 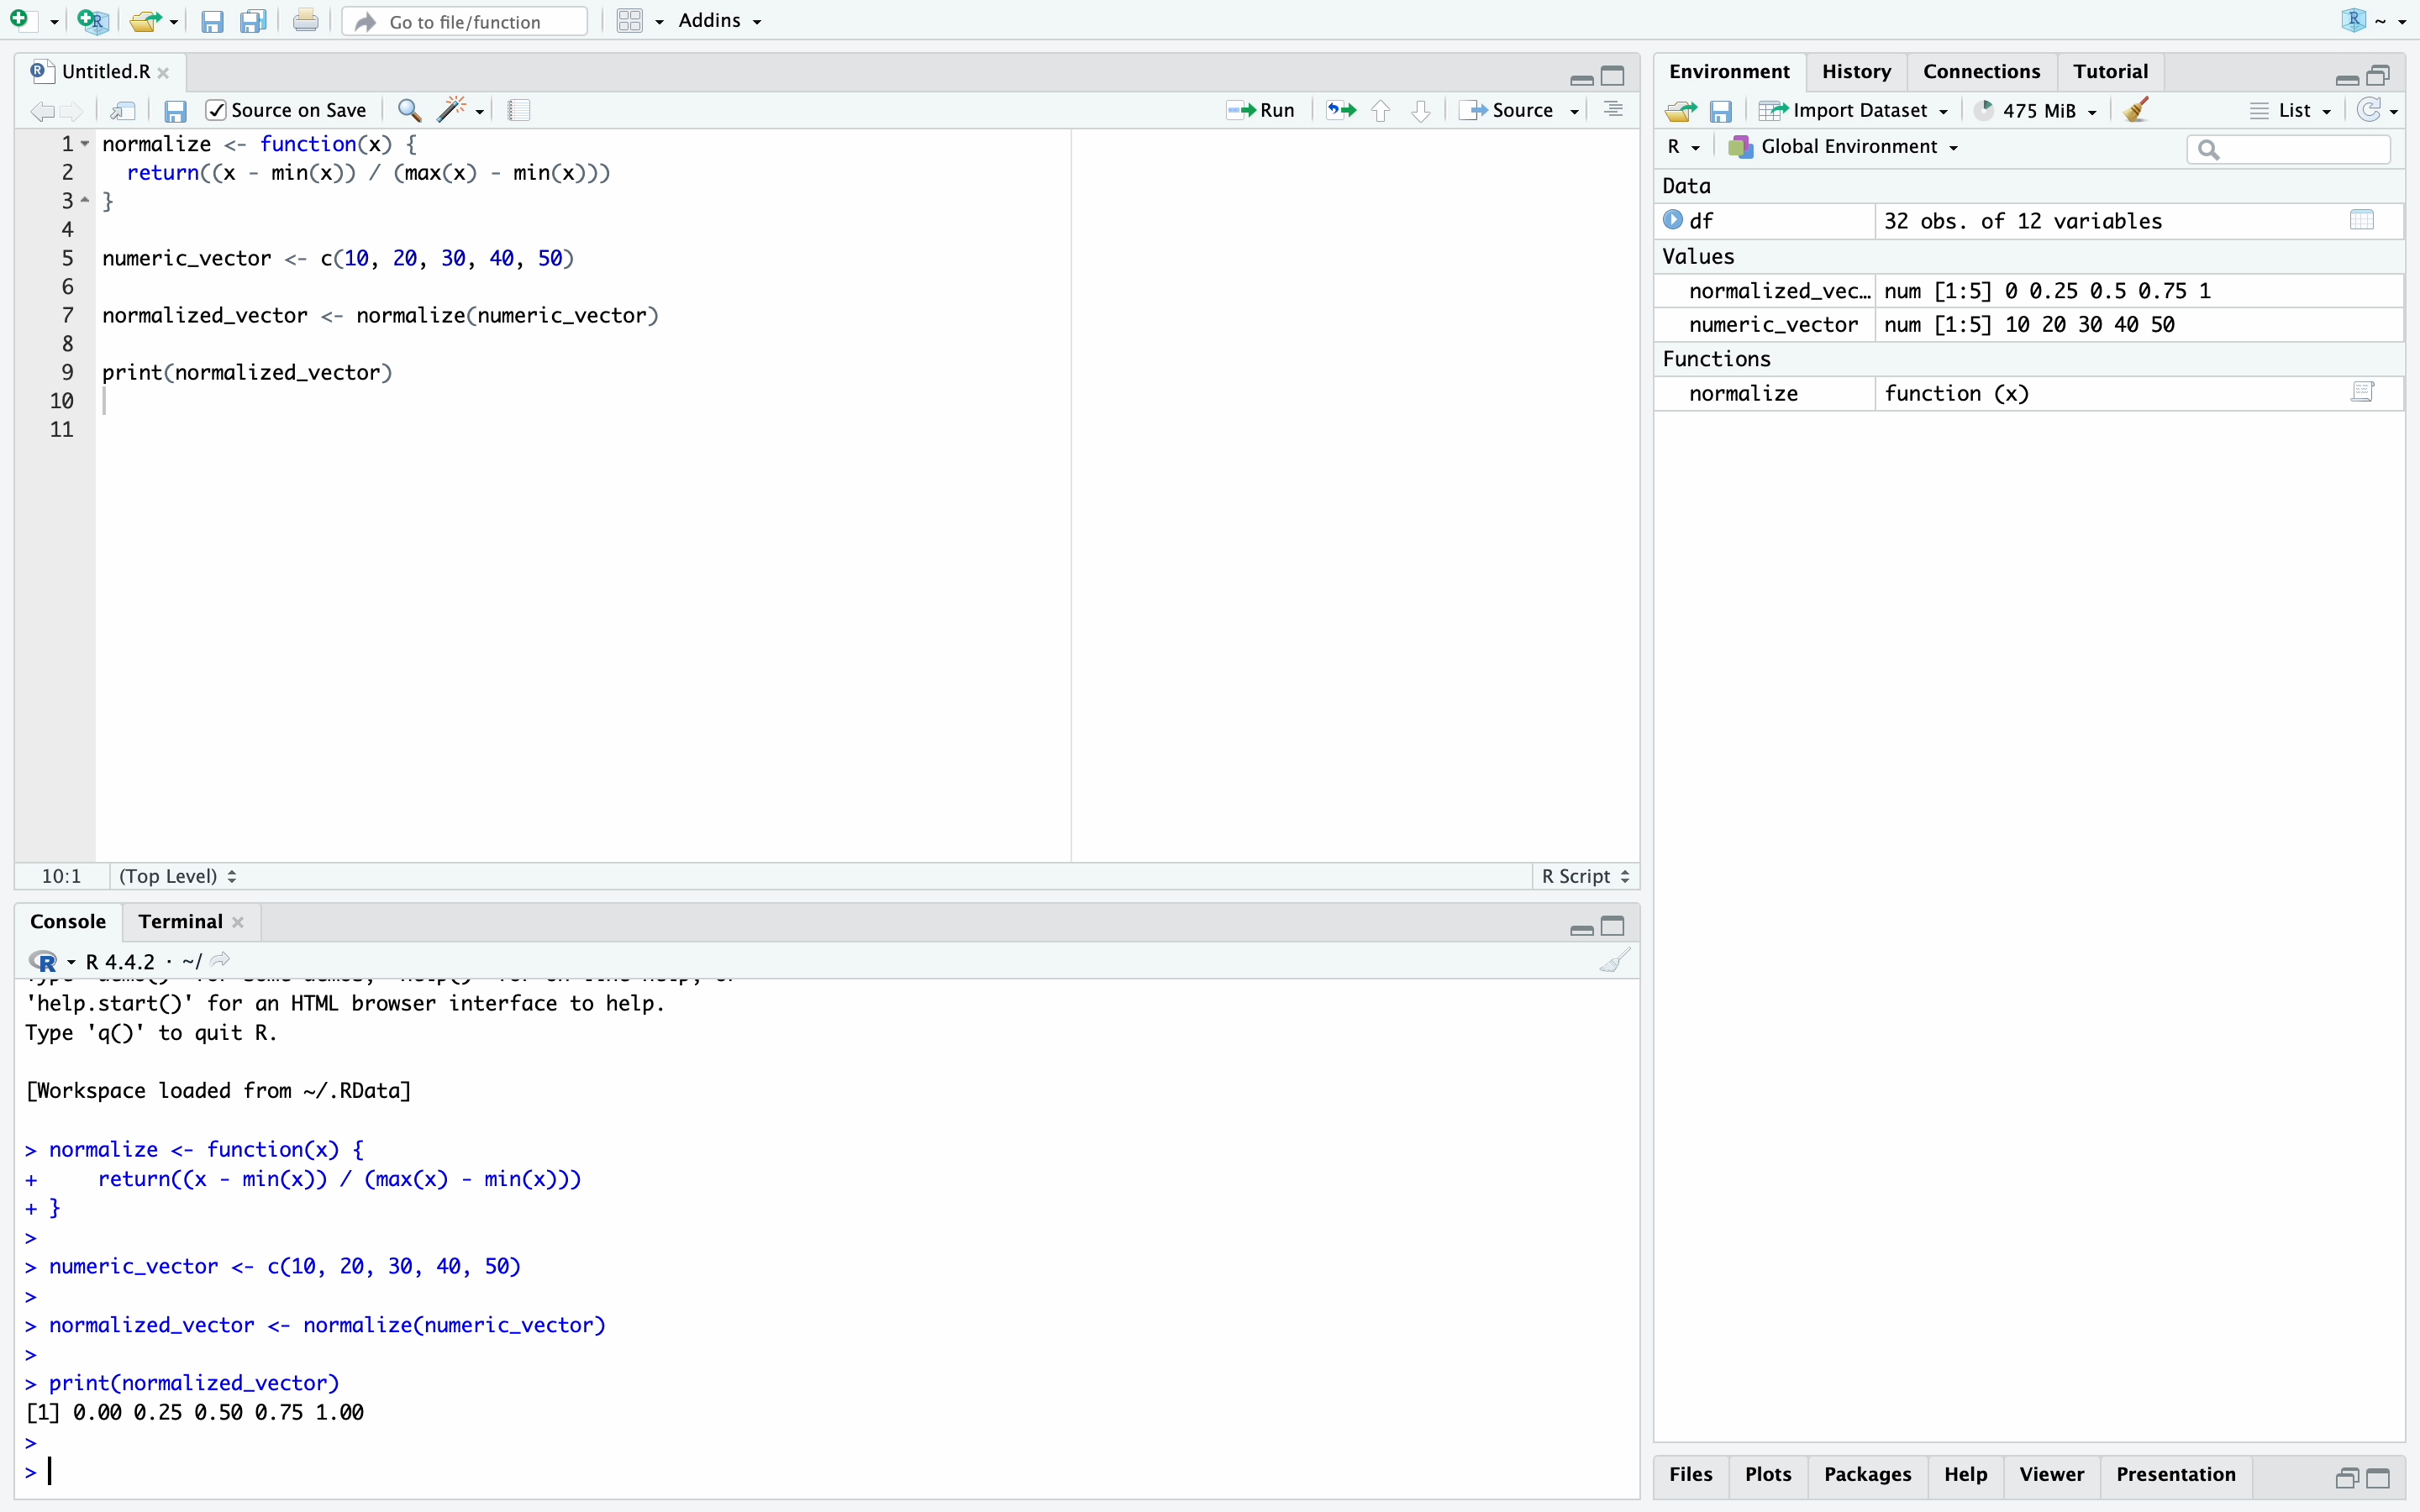 I want to click on Save workspace as, so click(x=1723, y=108).